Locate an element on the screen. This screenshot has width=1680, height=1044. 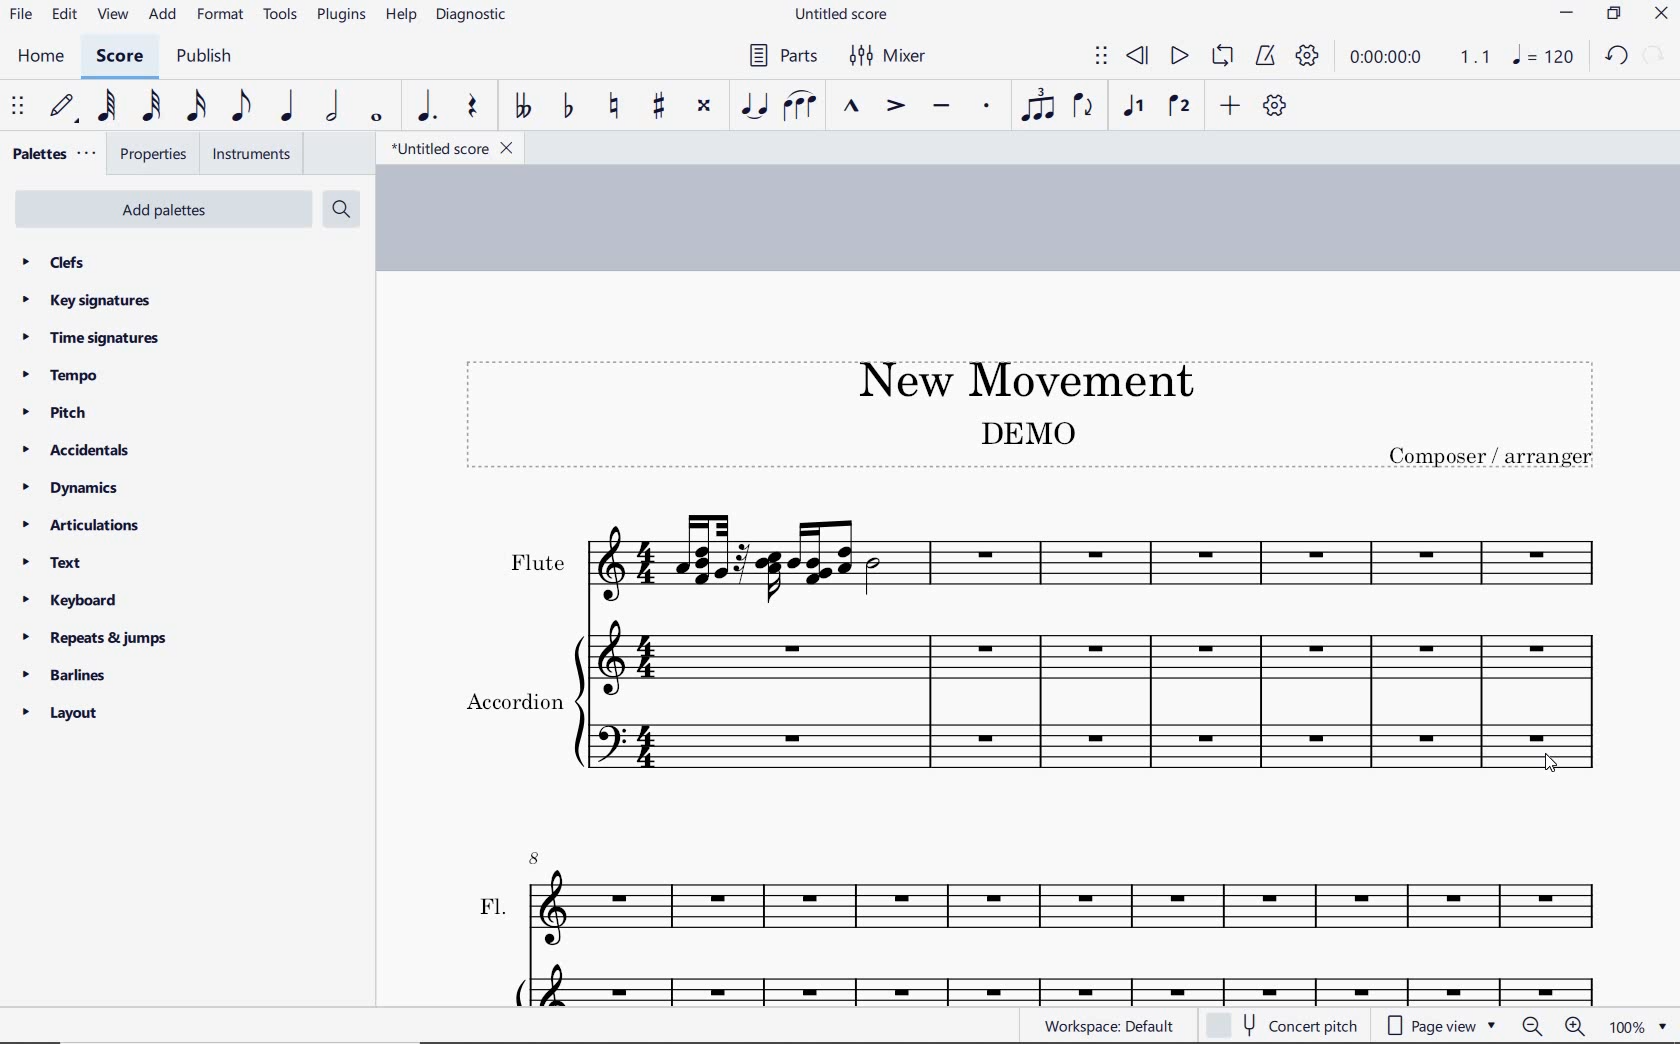
close is located at coordinates (1661, 16).